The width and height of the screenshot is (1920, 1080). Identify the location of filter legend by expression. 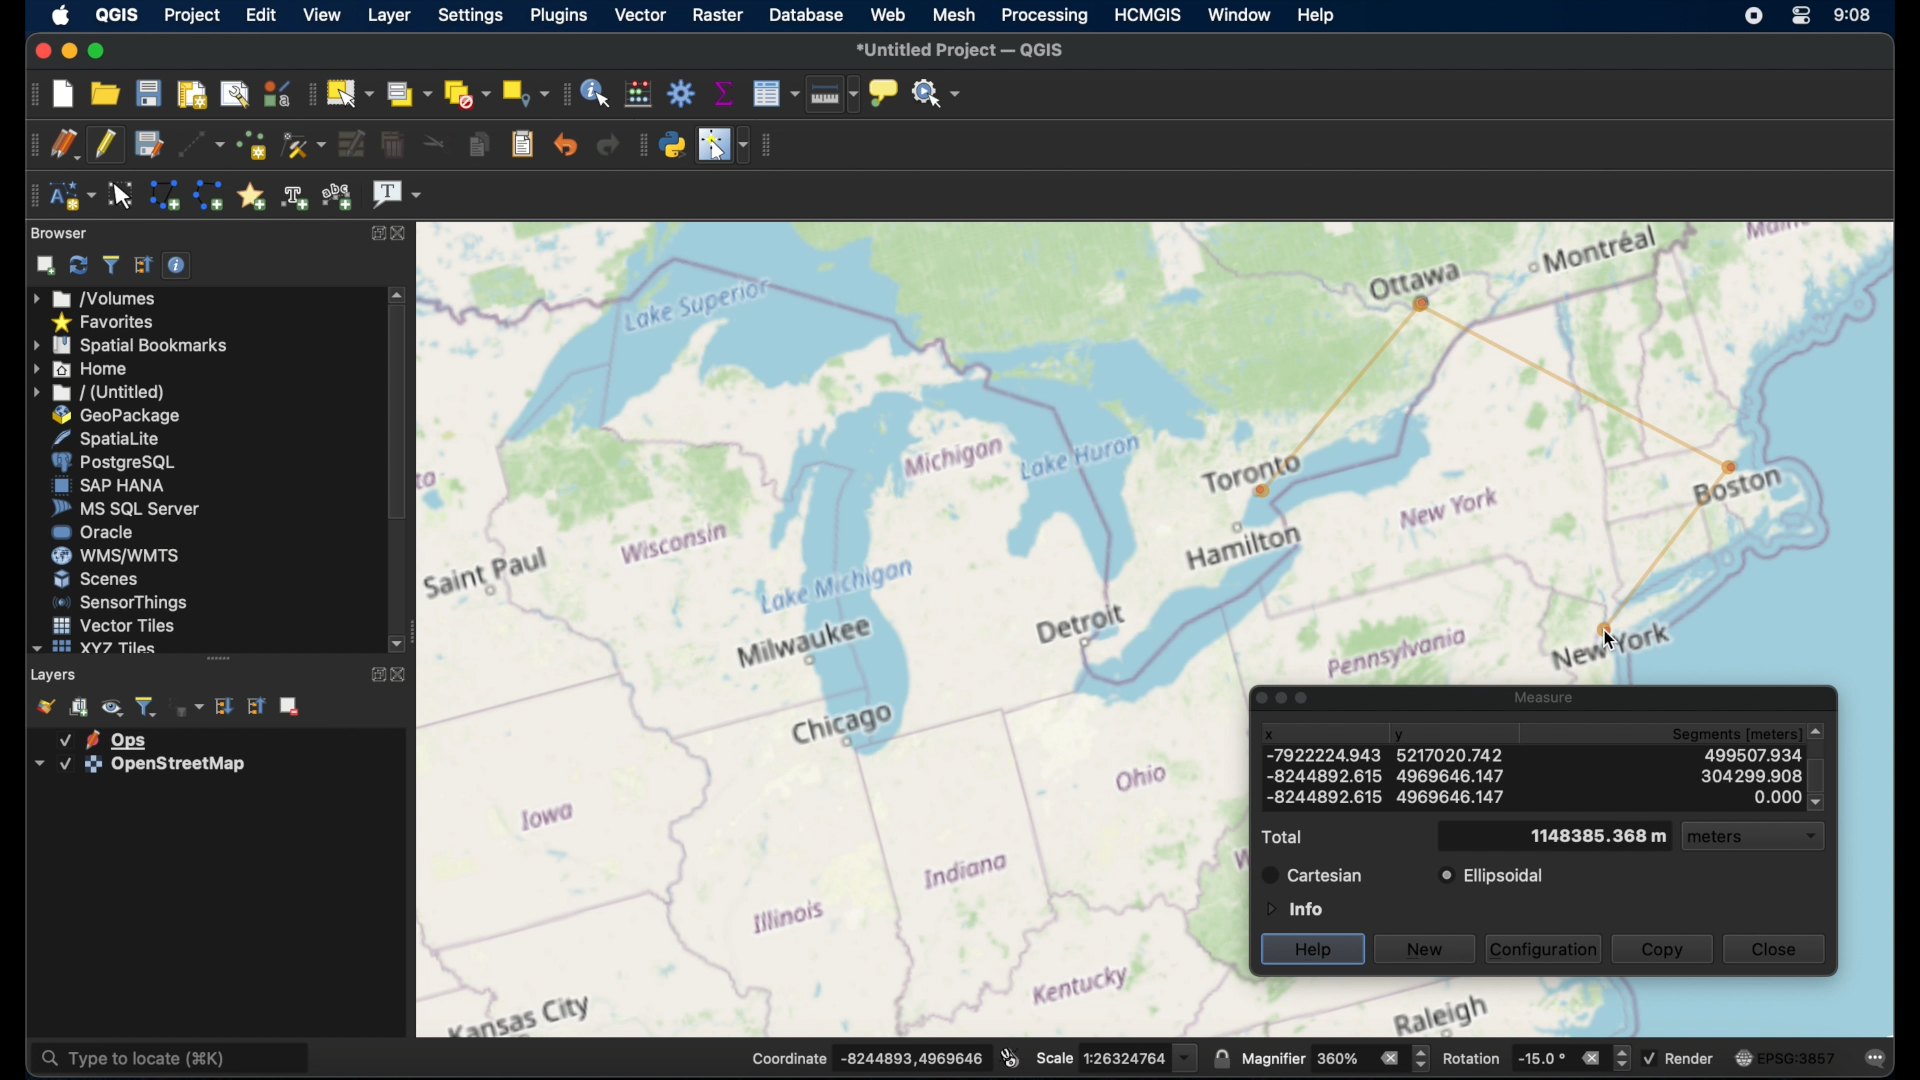
(188, 709).